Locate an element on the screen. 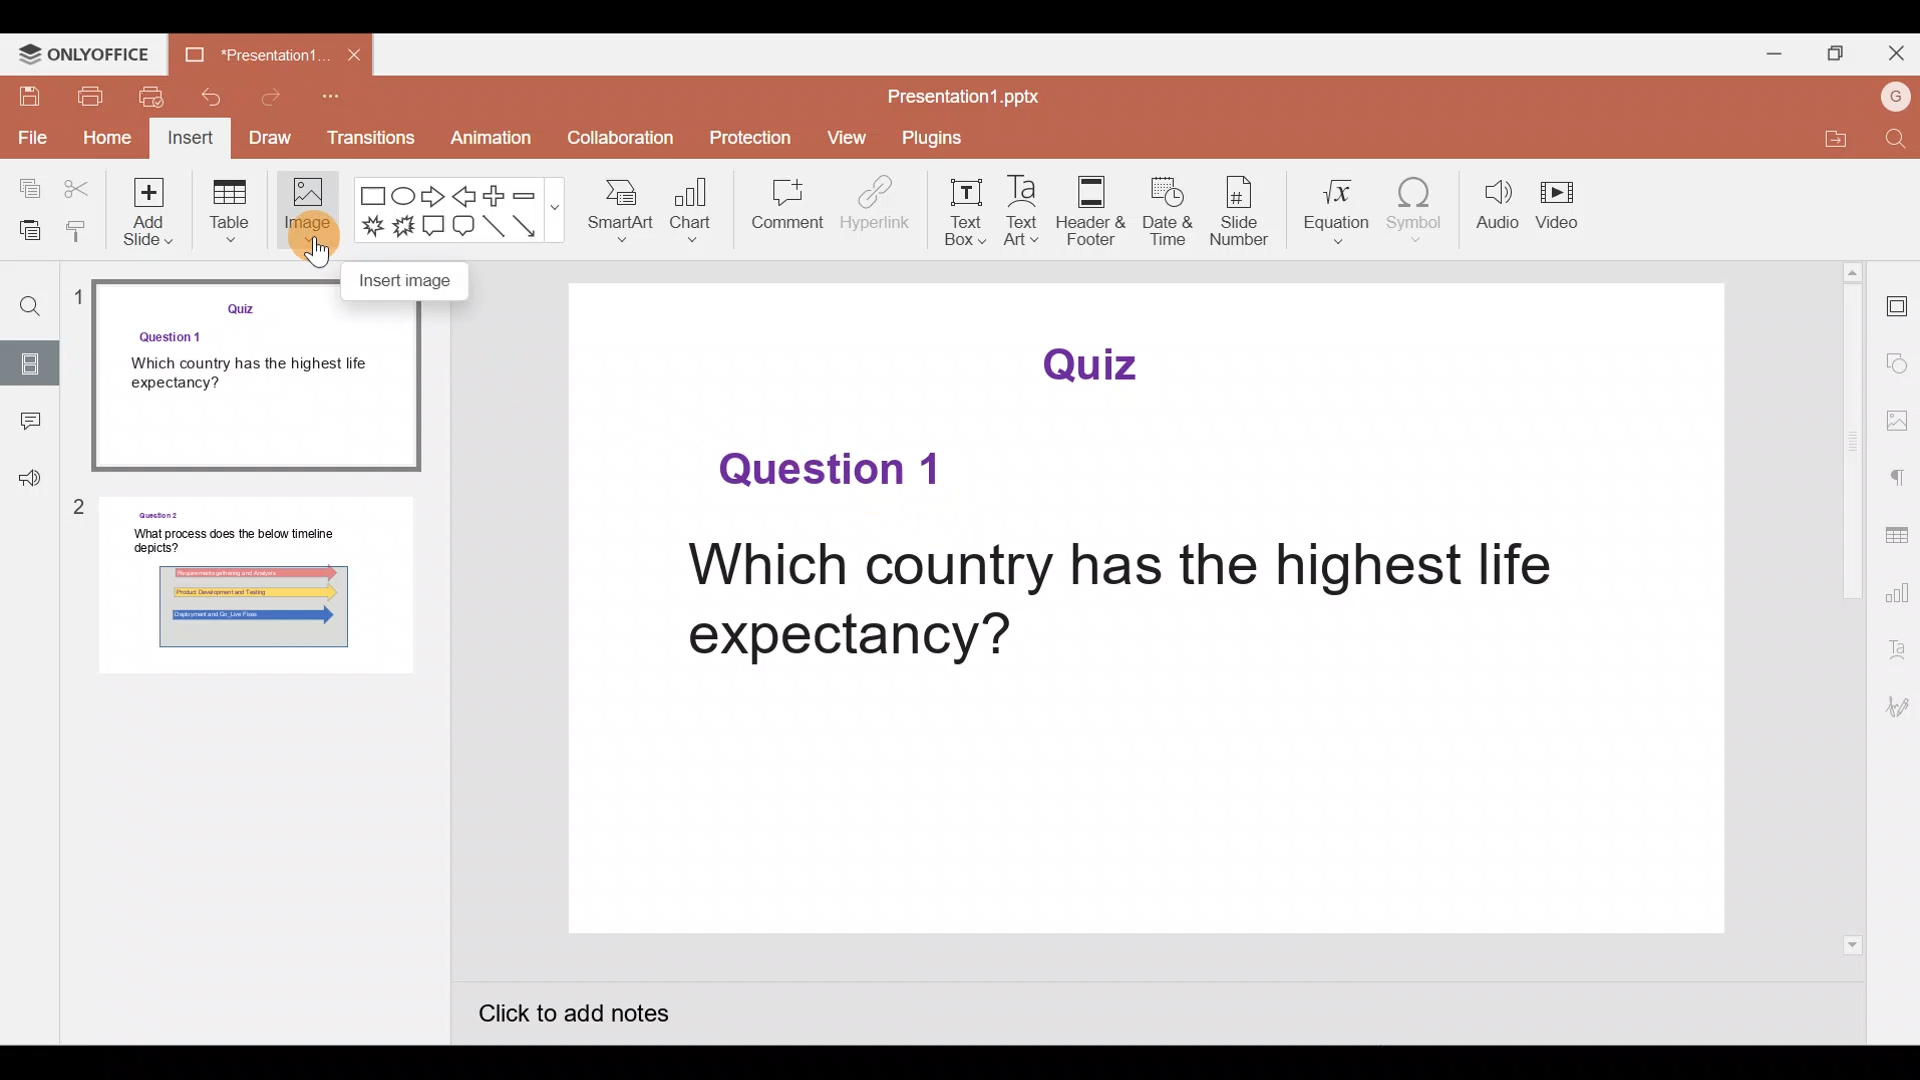 The width and height of the screenshot is (1920, 1080). Presentation1.pptx is located at coordinates (967, 100).